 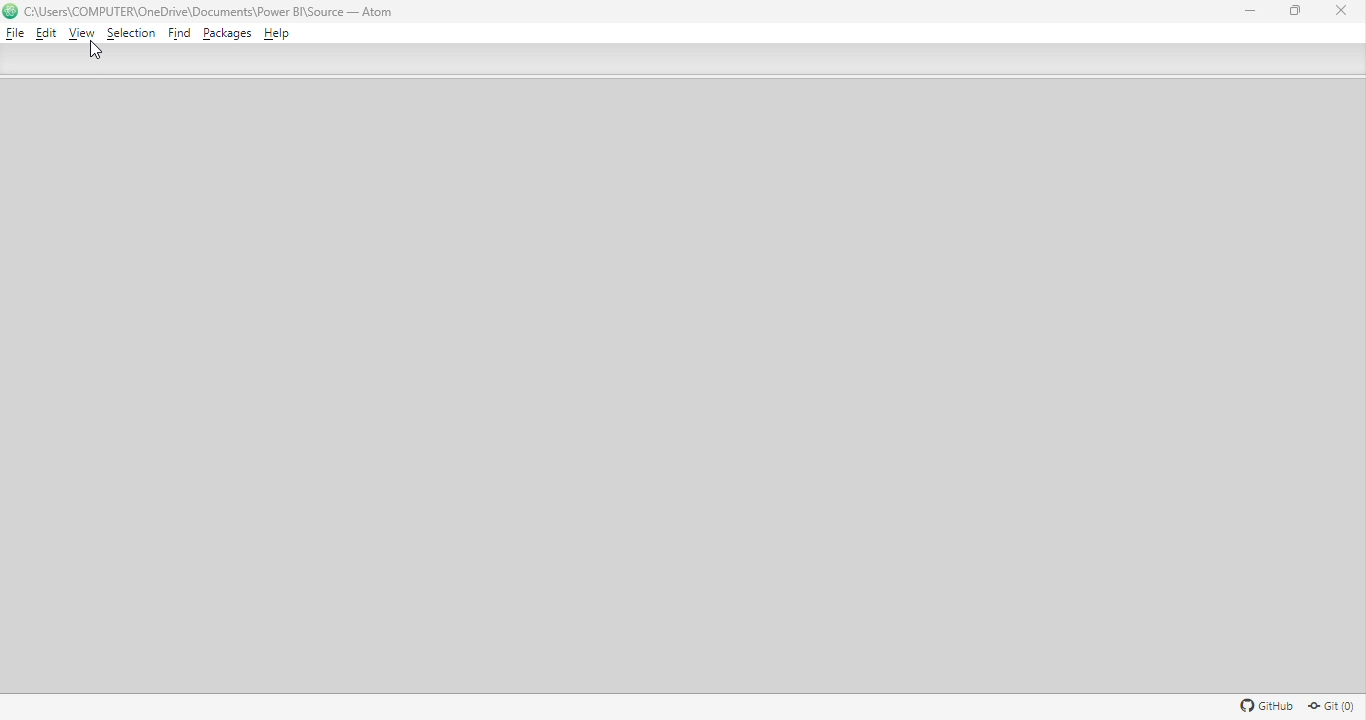 I want to click on Minimize, so click(x=1246, y=10).